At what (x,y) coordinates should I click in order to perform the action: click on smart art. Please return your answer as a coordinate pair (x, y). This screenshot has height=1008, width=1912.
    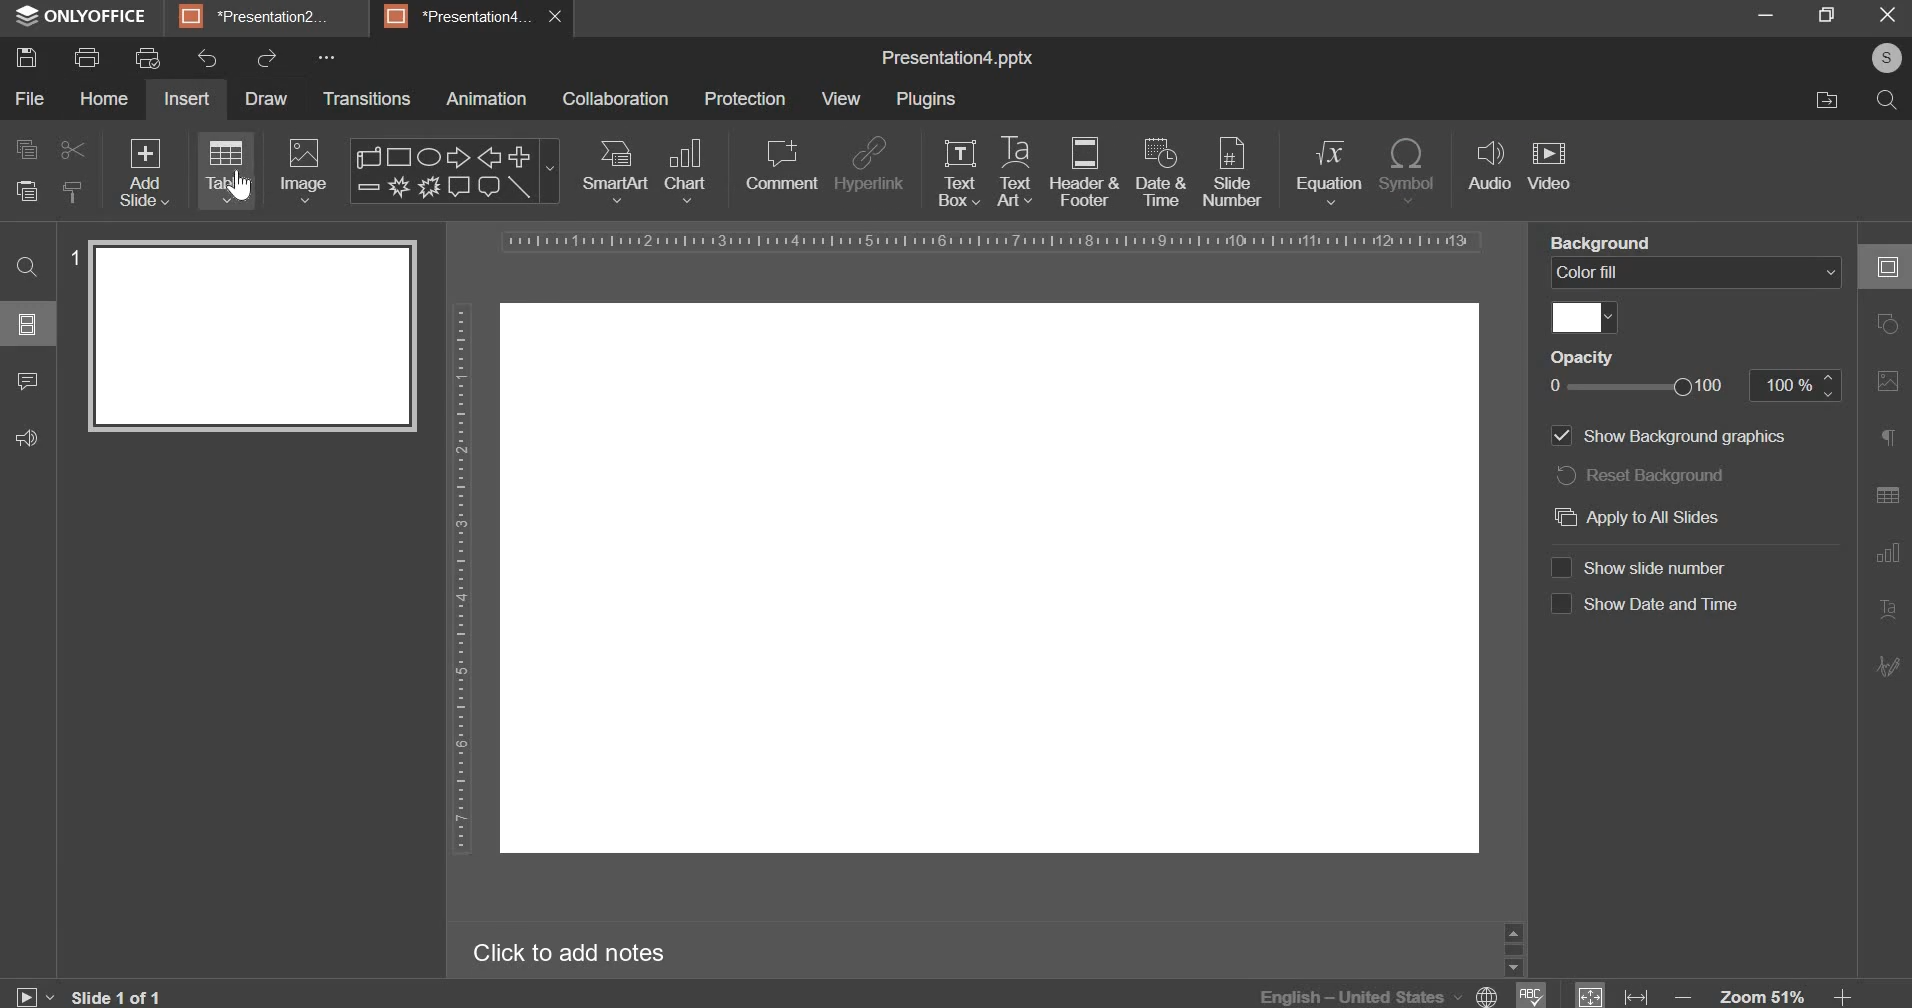
    Looking at the image, I should click on (614, 172).